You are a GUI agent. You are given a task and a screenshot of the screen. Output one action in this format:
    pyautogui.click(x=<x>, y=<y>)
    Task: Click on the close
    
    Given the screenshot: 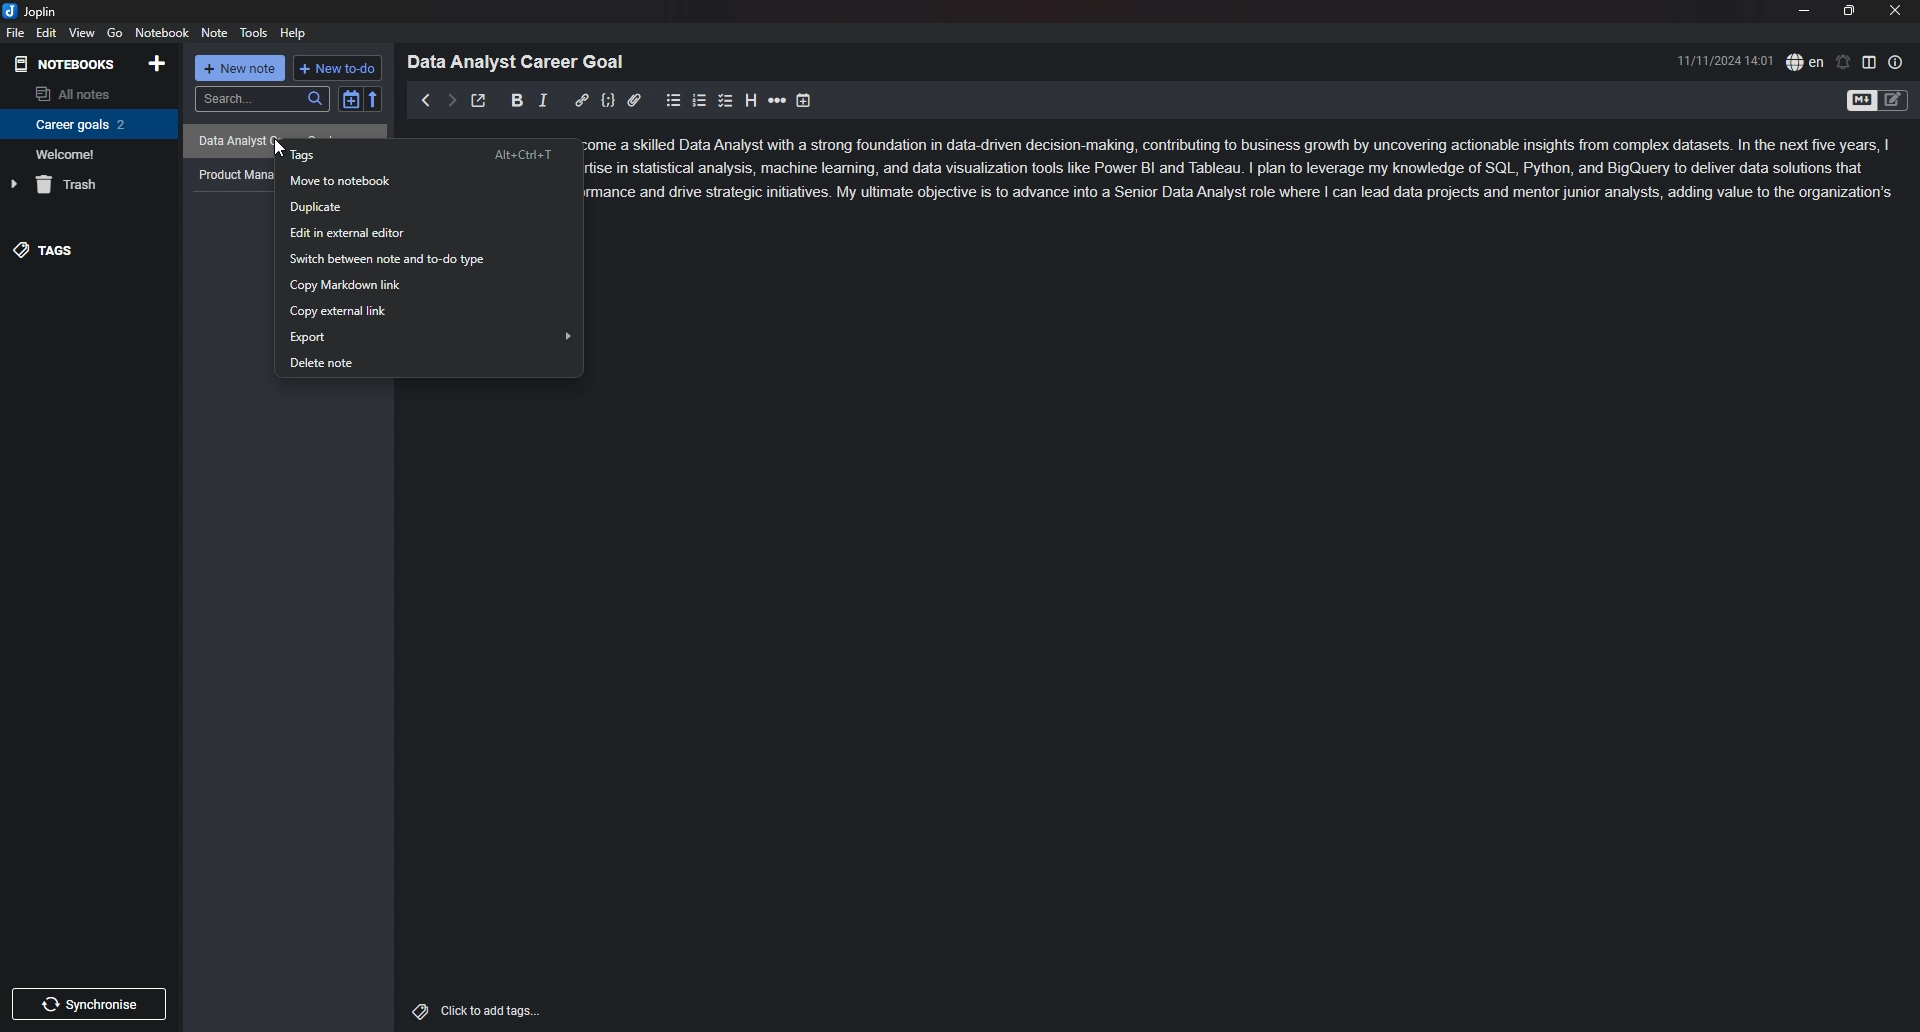 What is the action you would take?
    pyautogui.click(x=1895, y=10)
    